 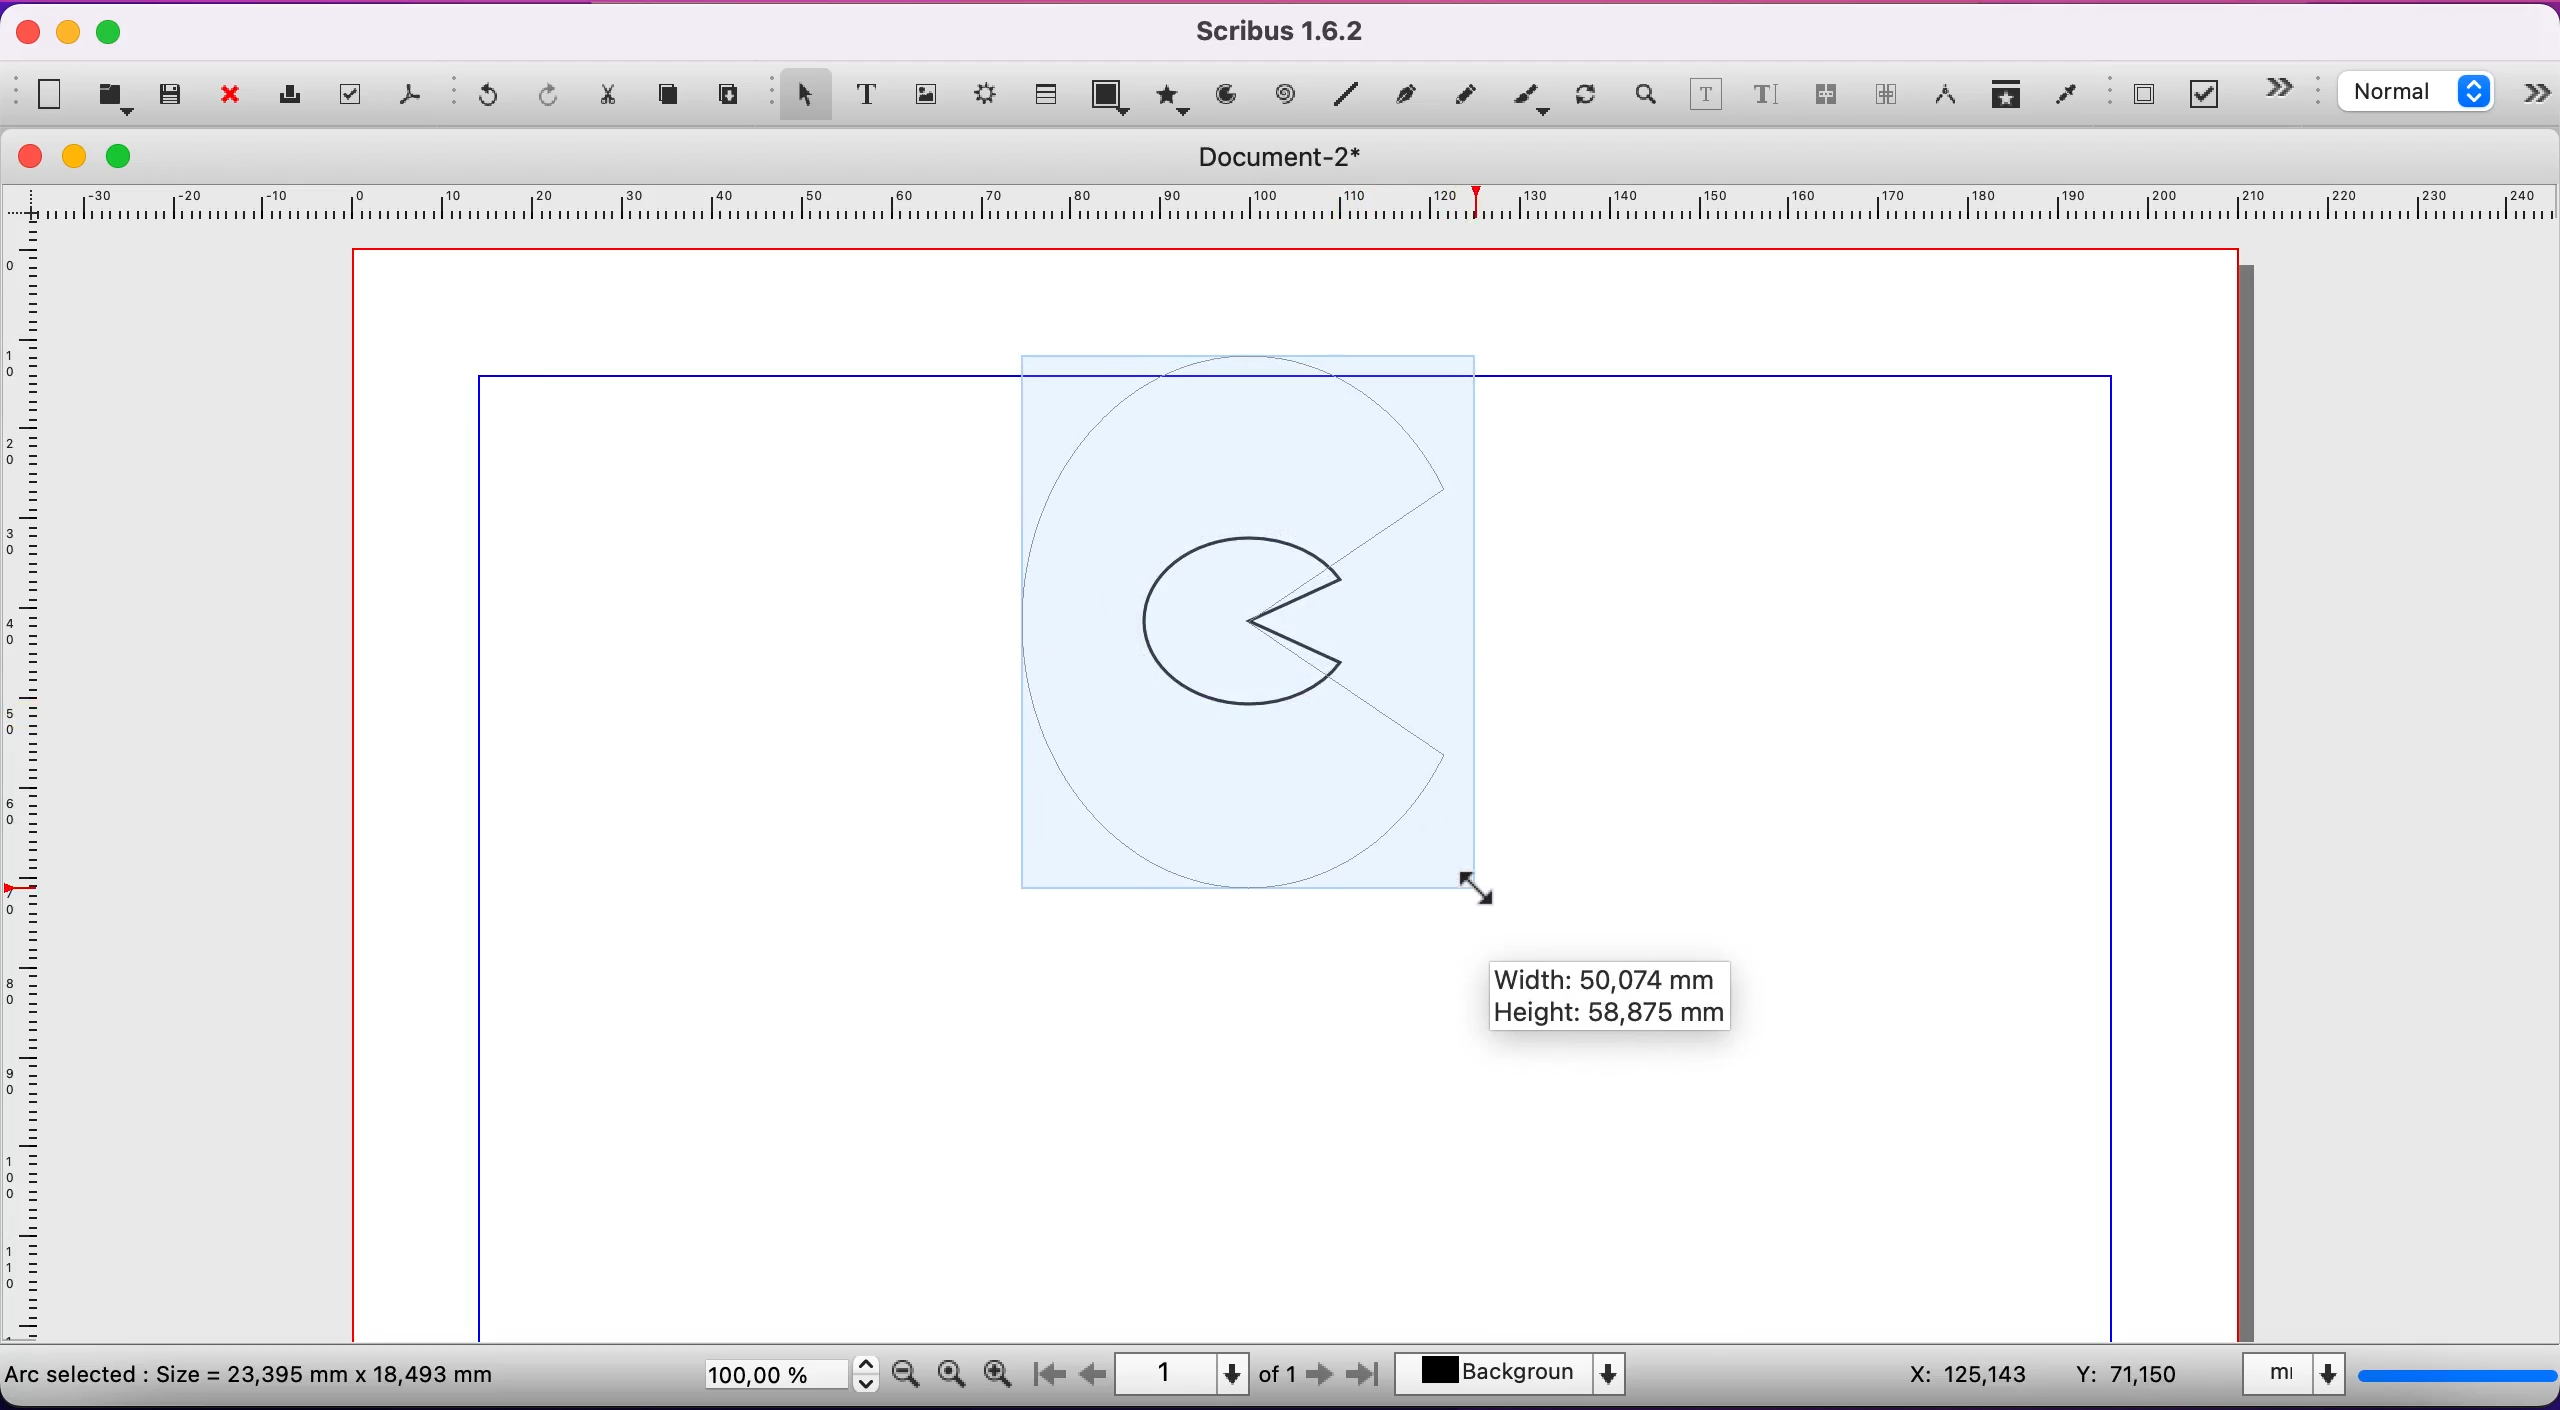 What do you see at coordinates (1056, 1375) in the screenshot?
I see `go to the first page` at bounding box center [1056, 1375].